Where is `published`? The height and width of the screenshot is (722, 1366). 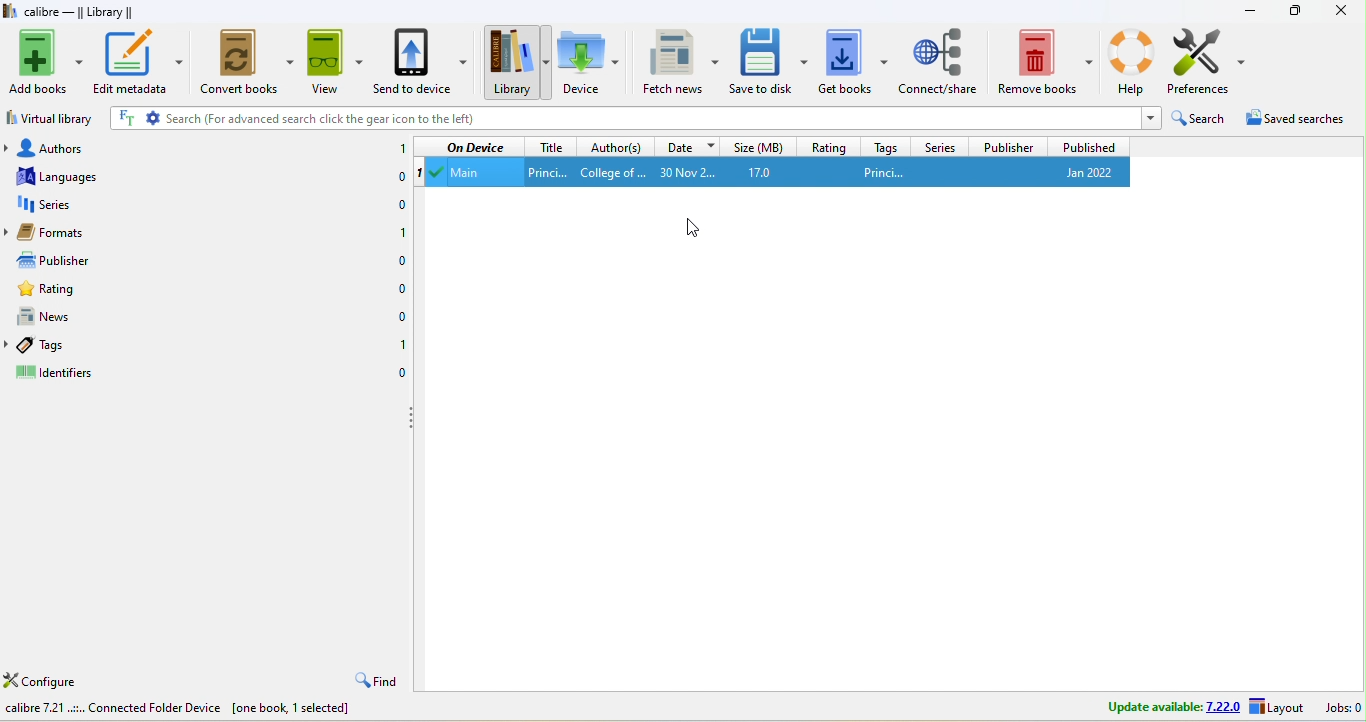 published is located at coordinates (1088, 146).